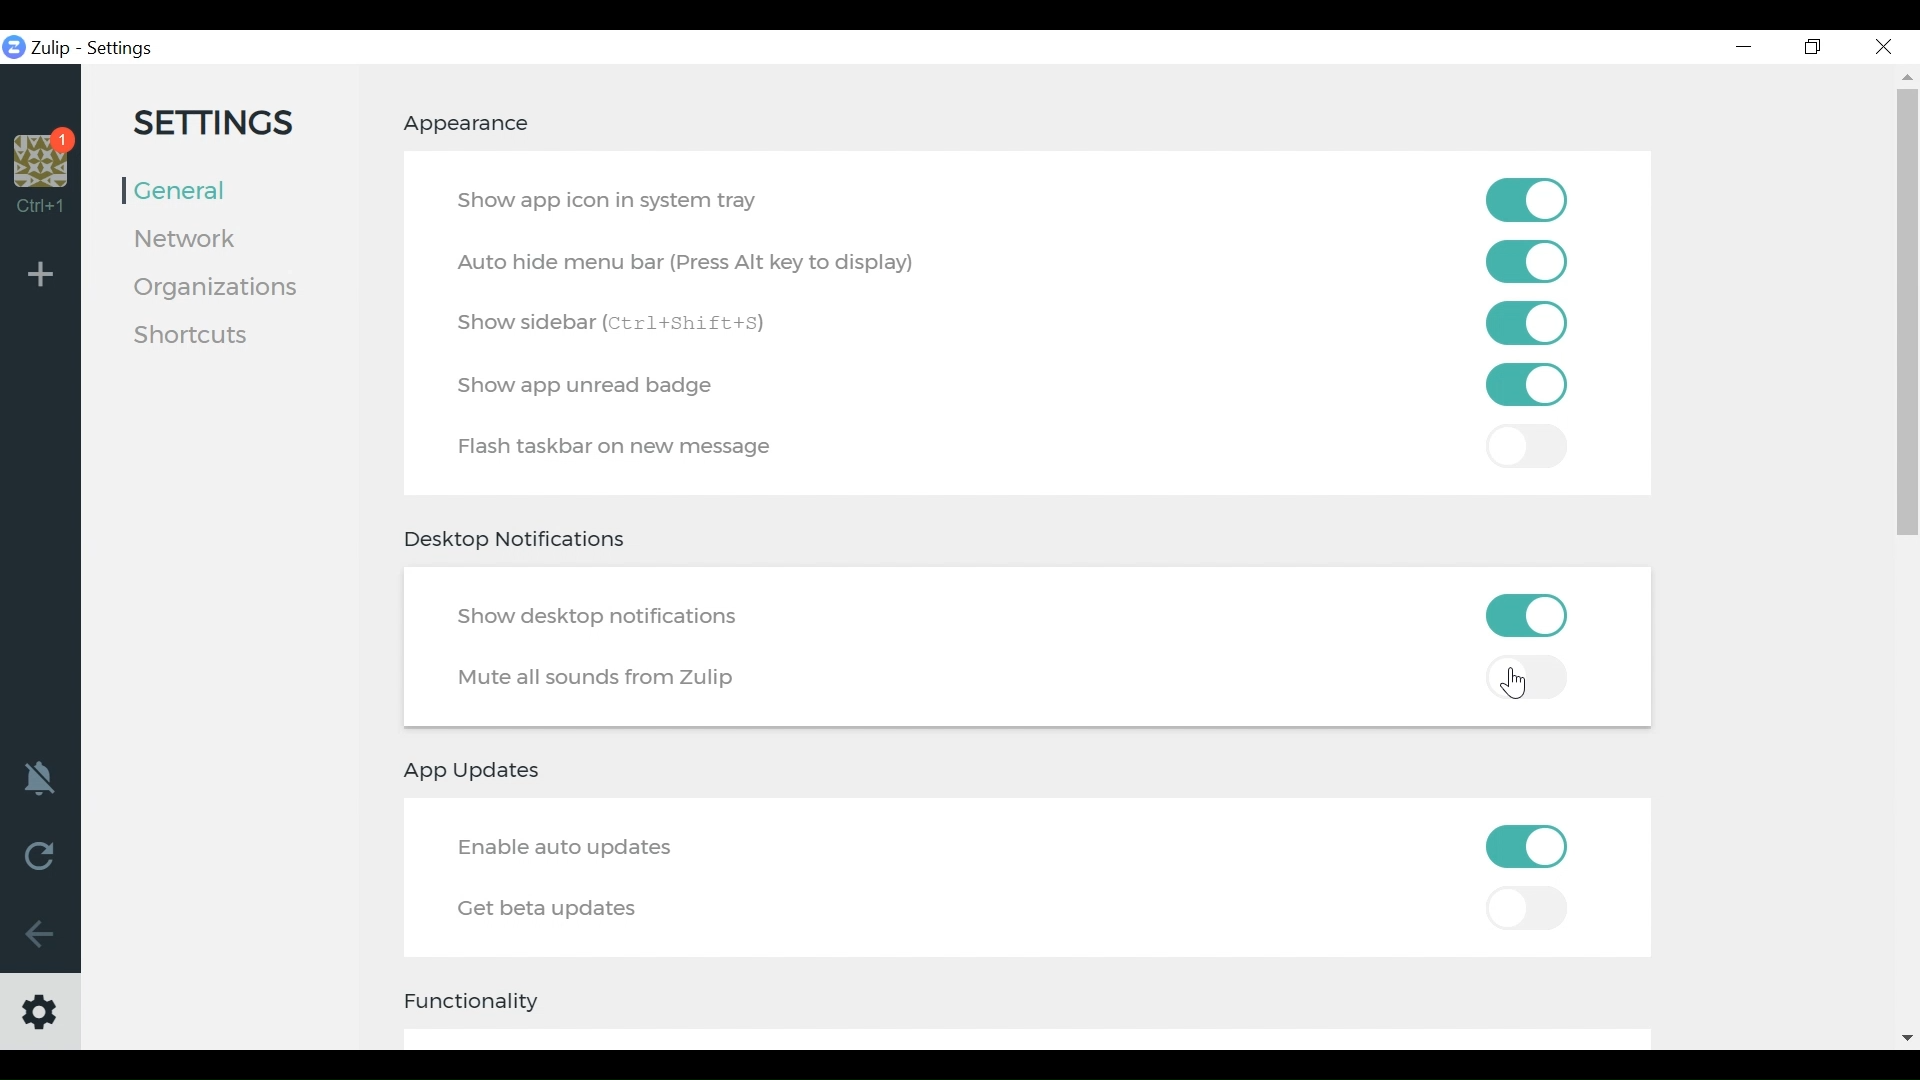 This screenshot has height=1080, width=1920. I want to click on minimize, so click(1741, 46).